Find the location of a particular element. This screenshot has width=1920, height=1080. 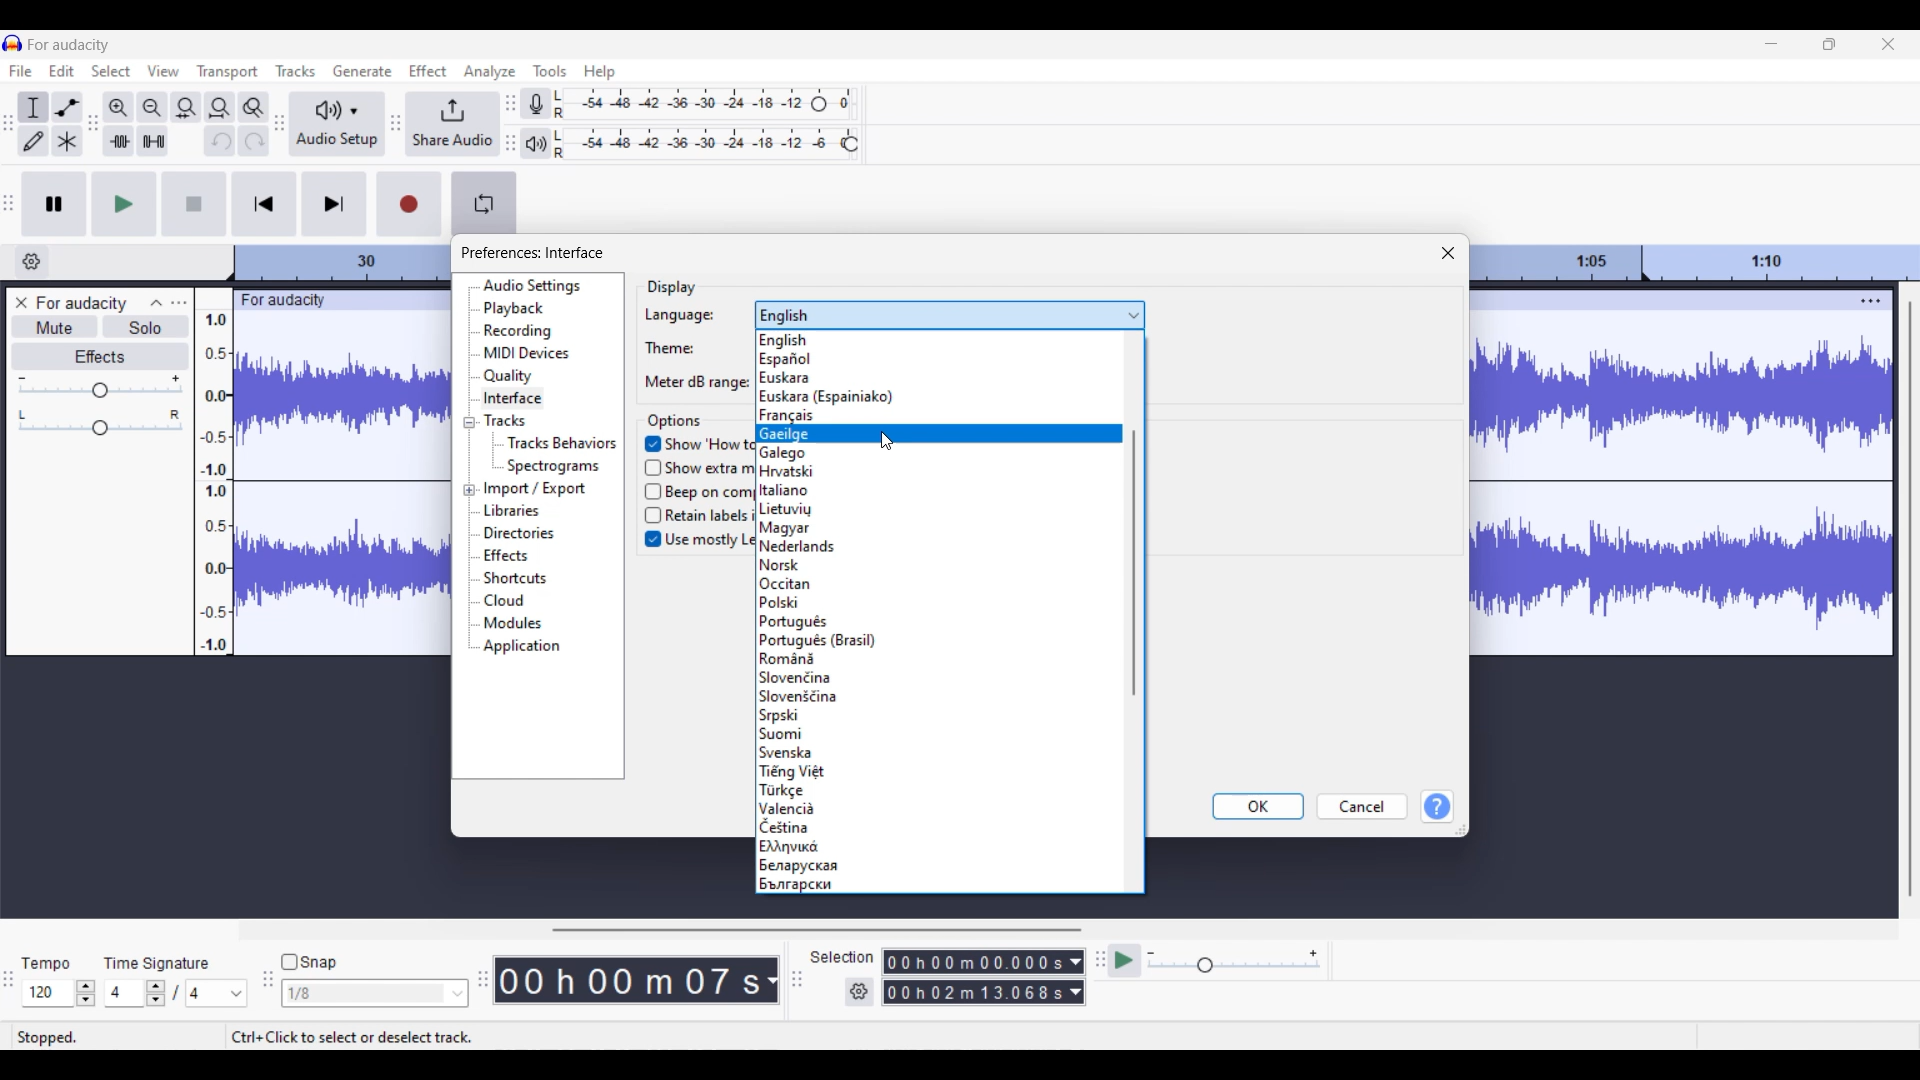

Show extra menus is located at coordinates (698, 470).